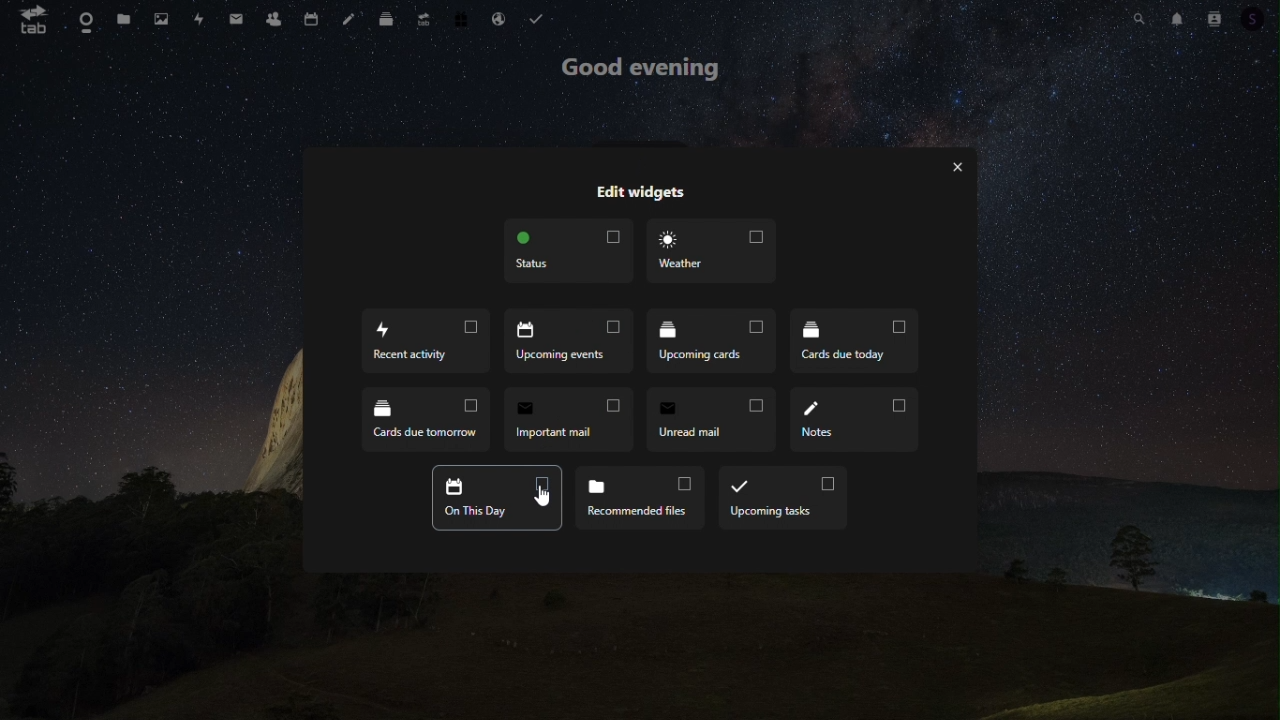 This screenshot has height=720, width=1280. What do you see at coordinates (428, 415) in the screenshot?
I see `Cards due tomorrow ` at bounding box center [428, 415].